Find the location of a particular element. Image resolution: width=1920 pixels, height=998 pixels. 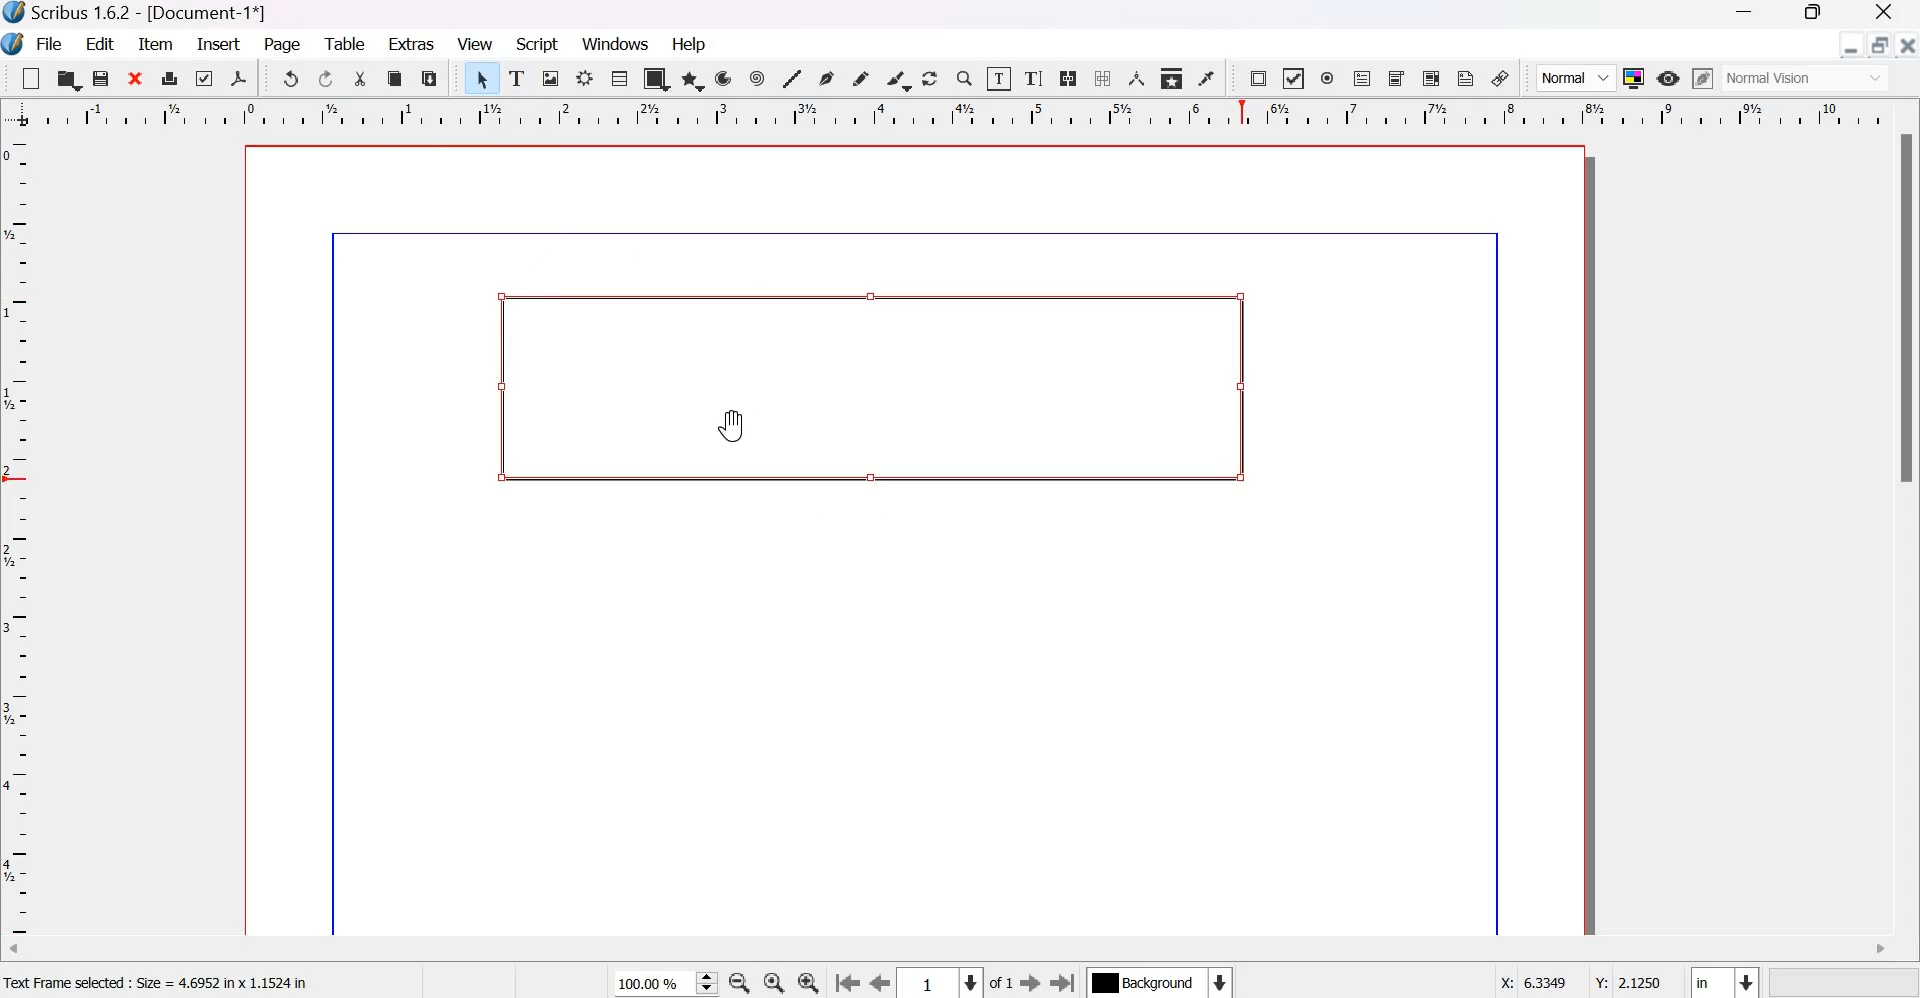

Close is located at coordinates (1885, 14).